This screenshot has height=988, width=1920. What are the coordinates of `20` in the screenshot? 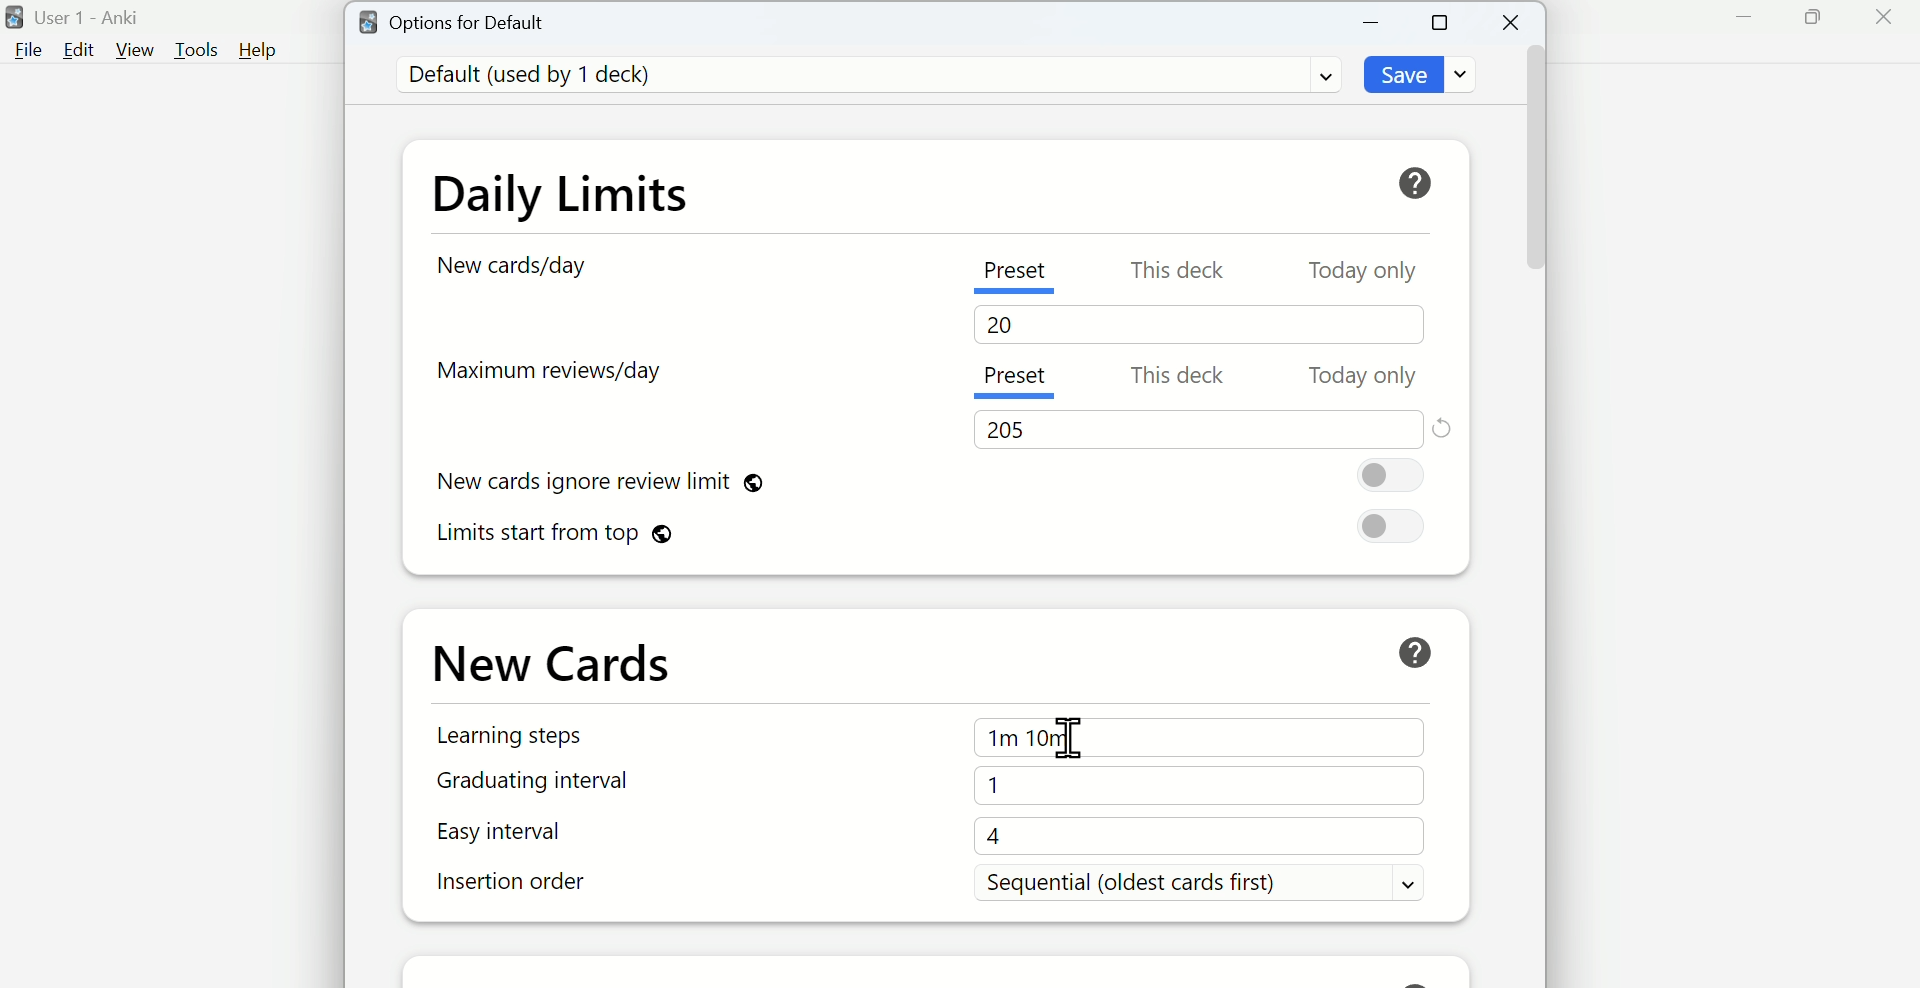 It's located at (1007, 328).